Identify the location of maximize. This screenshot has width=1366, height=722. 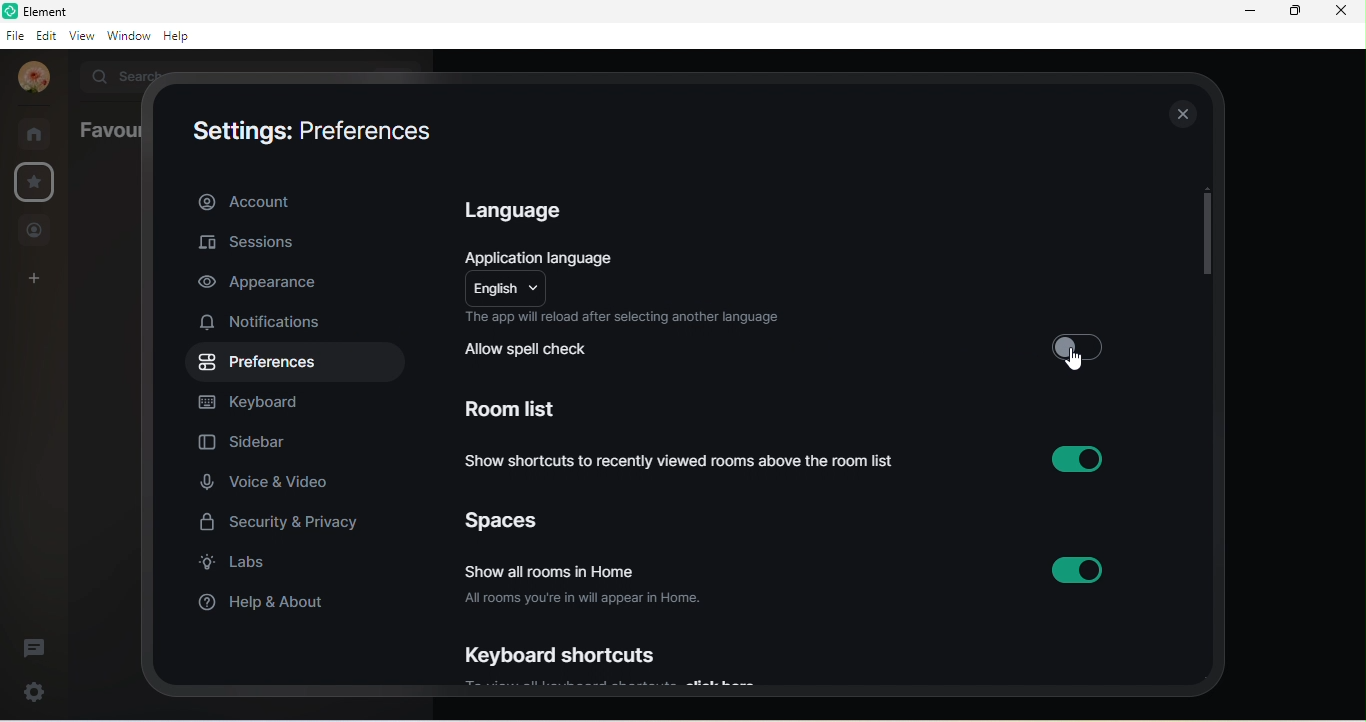
(1295, 14).